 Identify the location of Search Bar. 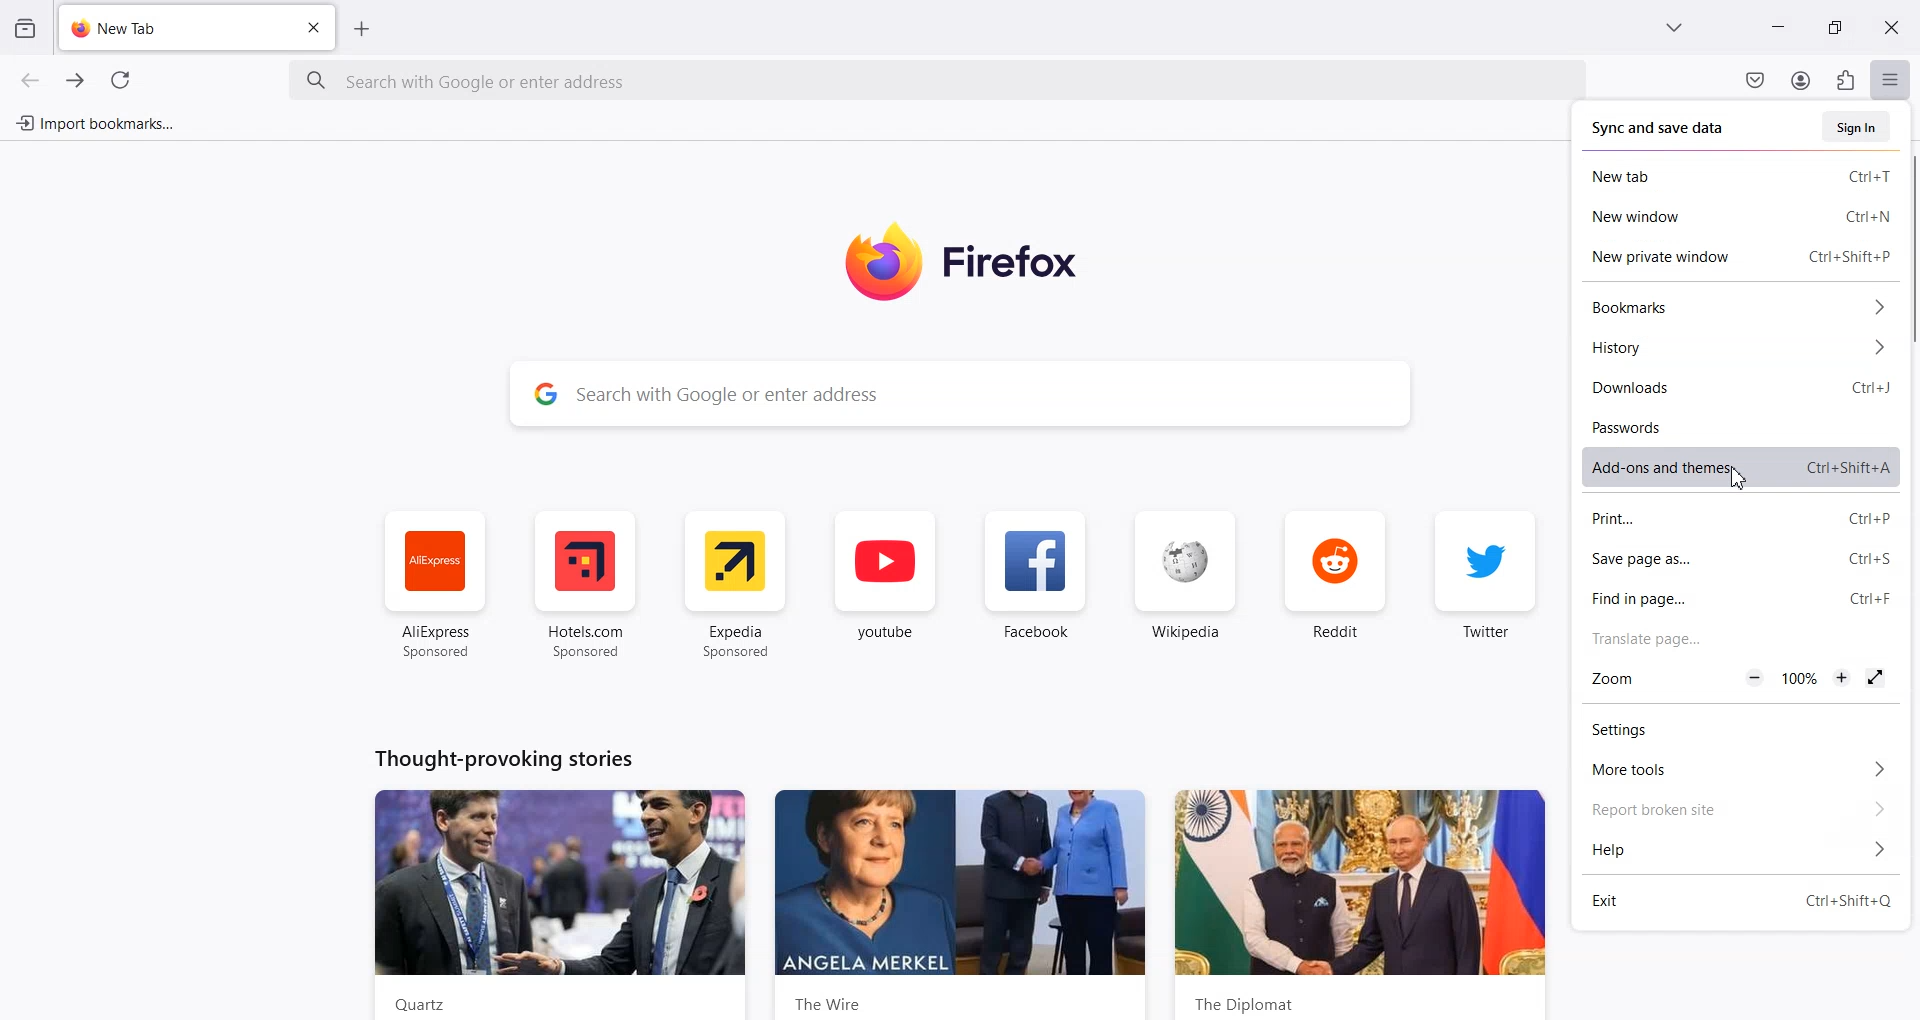
(936, 84).